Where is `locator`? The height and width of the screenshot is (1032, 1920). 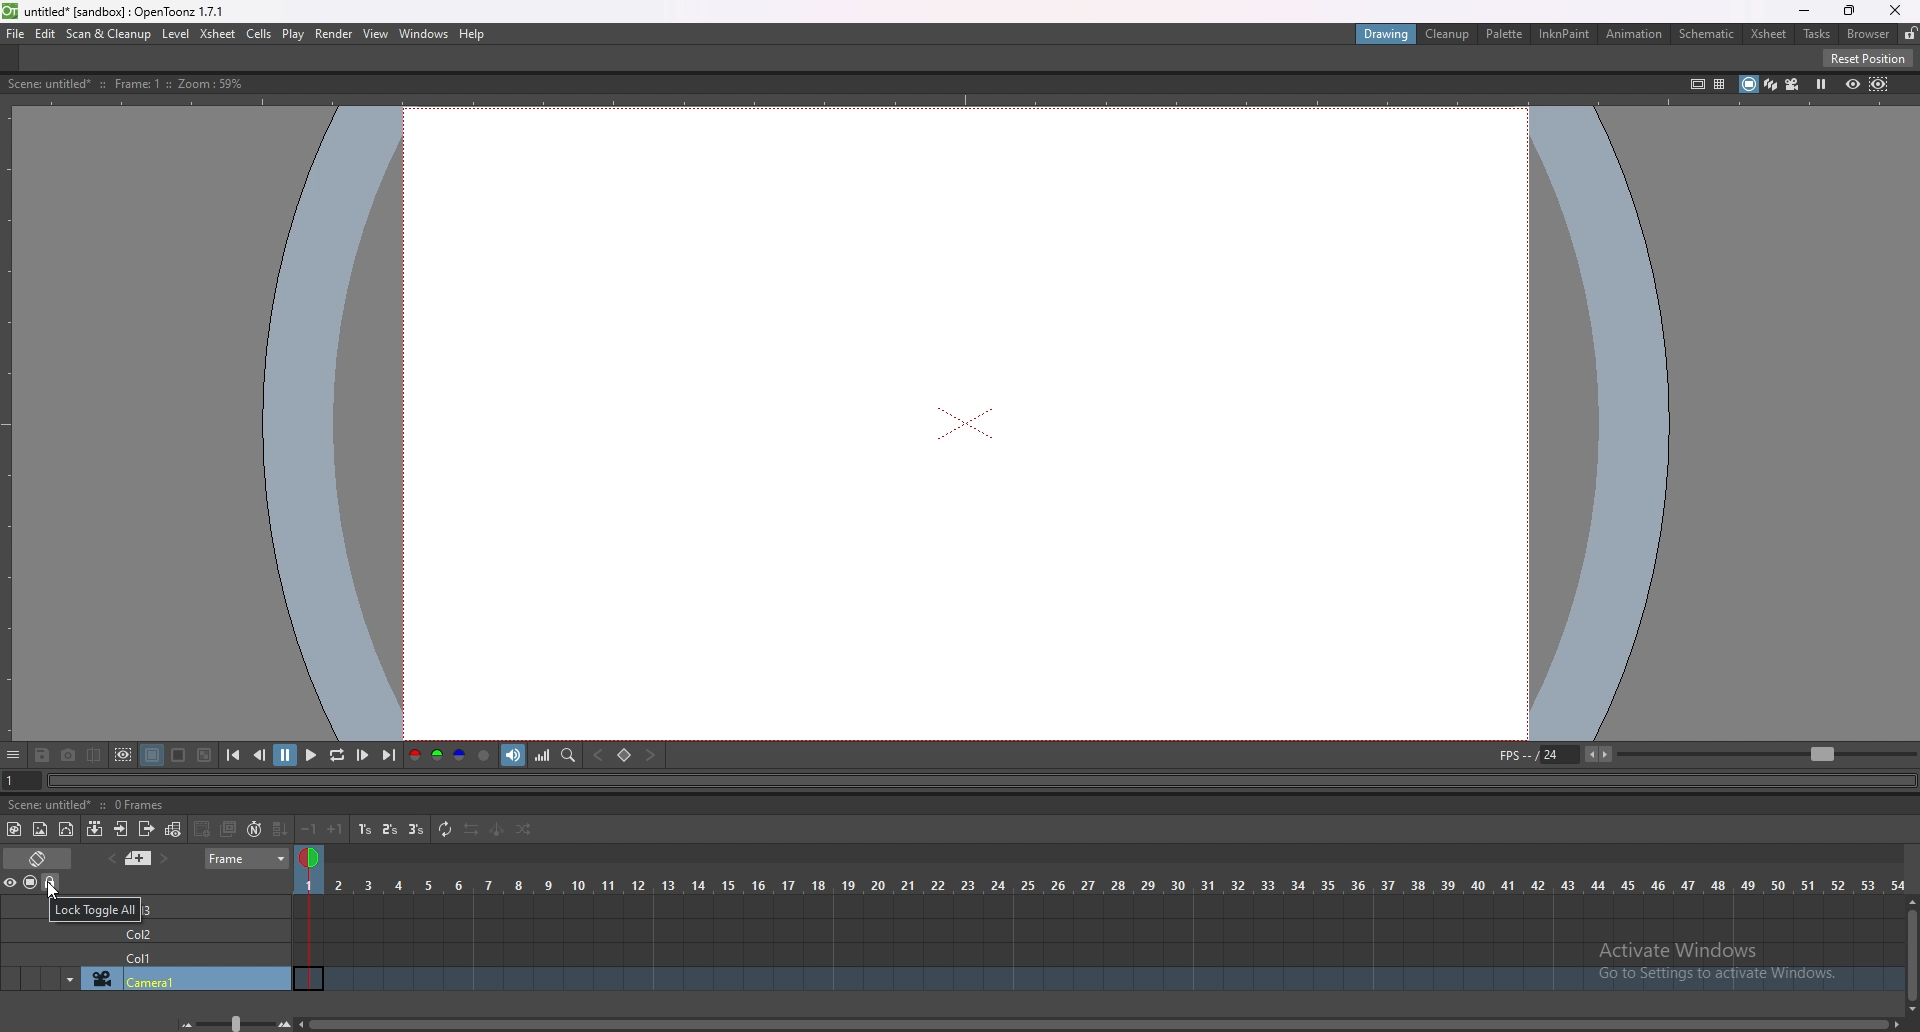
locator is located at coordinates (569, 756).